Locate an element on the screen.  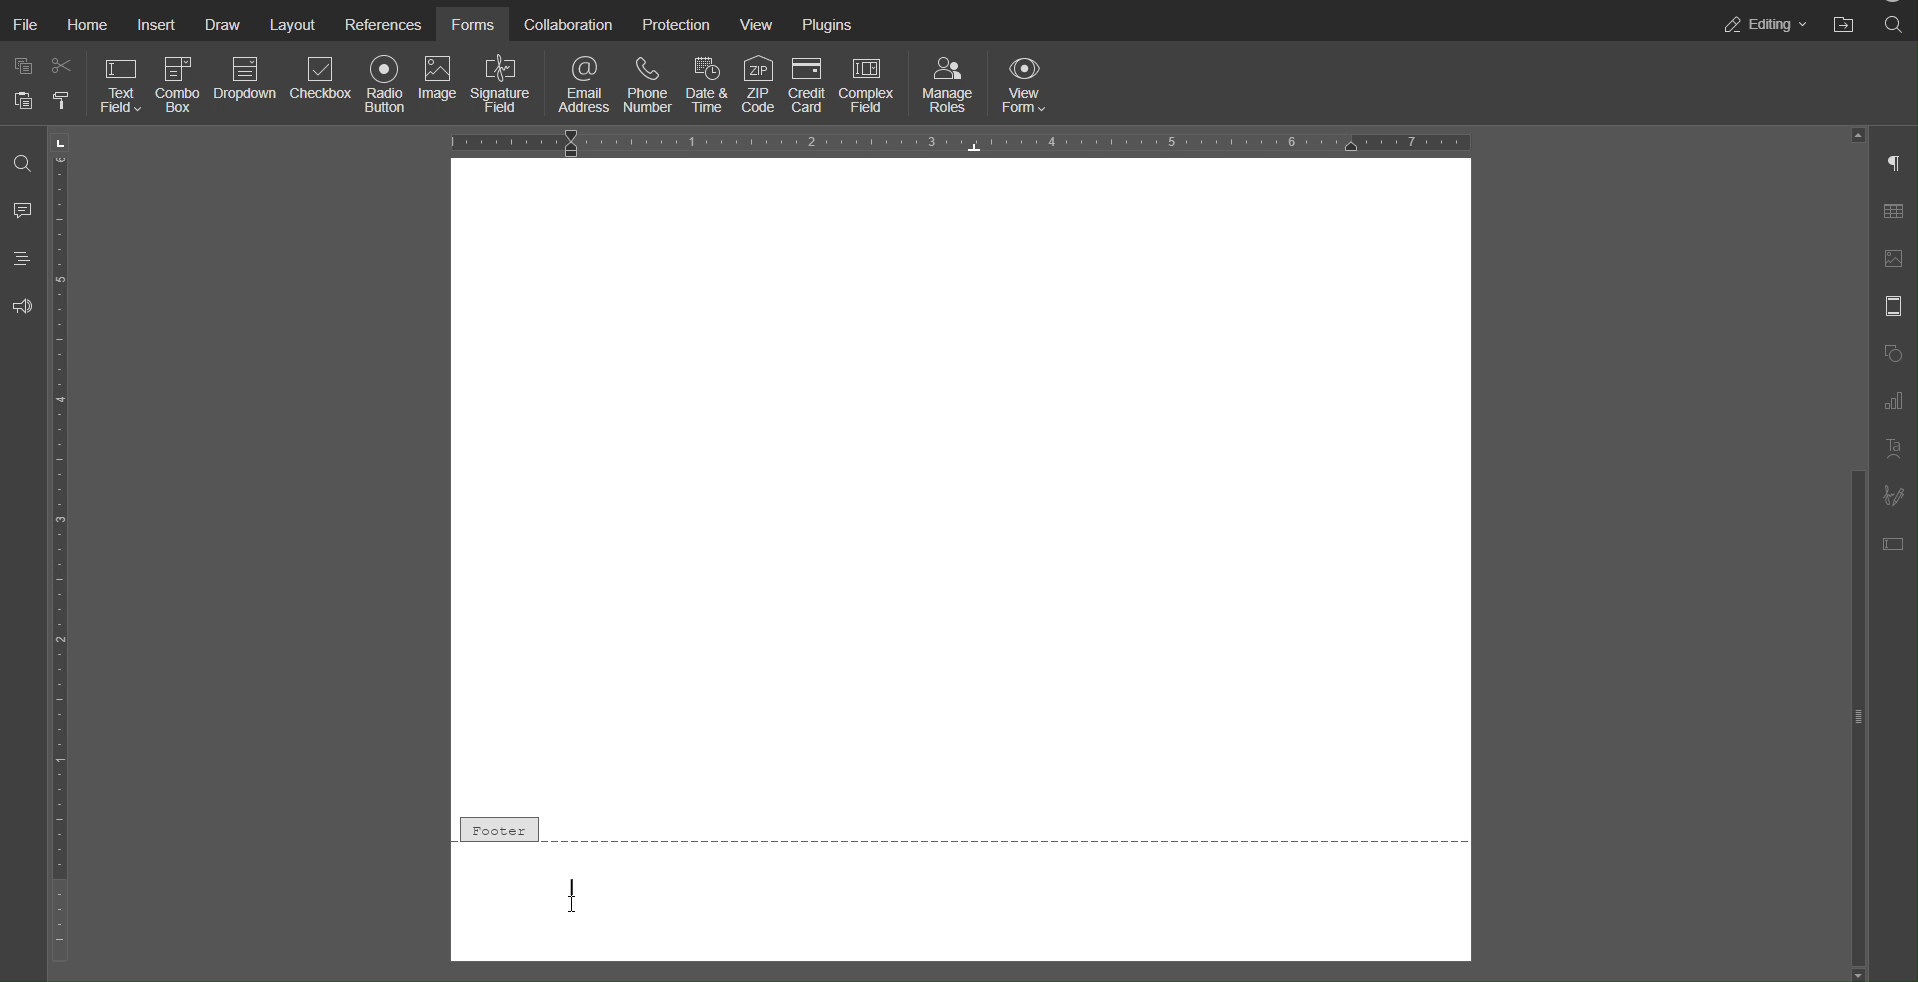
Footer is located at coordinates (962, 831).